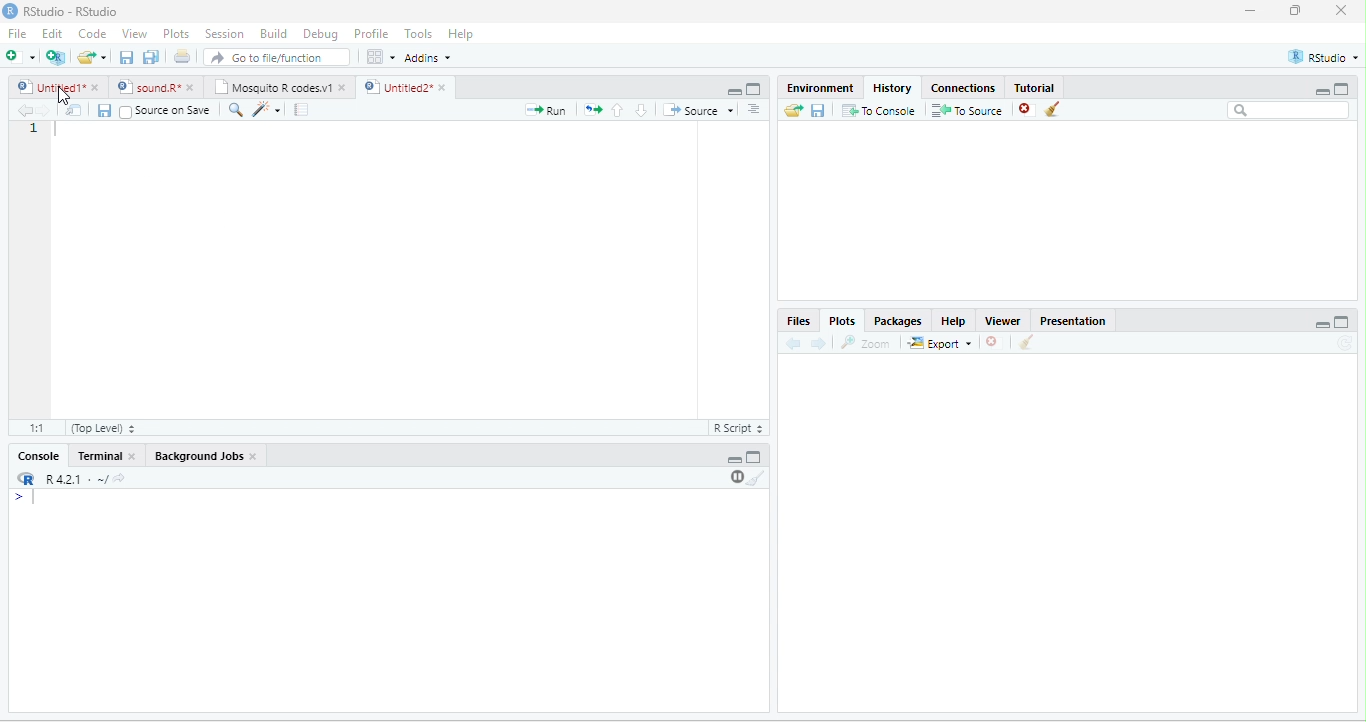 The image size is (1366, 722). What do you see at coordinates (754, 109) in the screenshot?
I see `options` at bounding box center [754, 109].